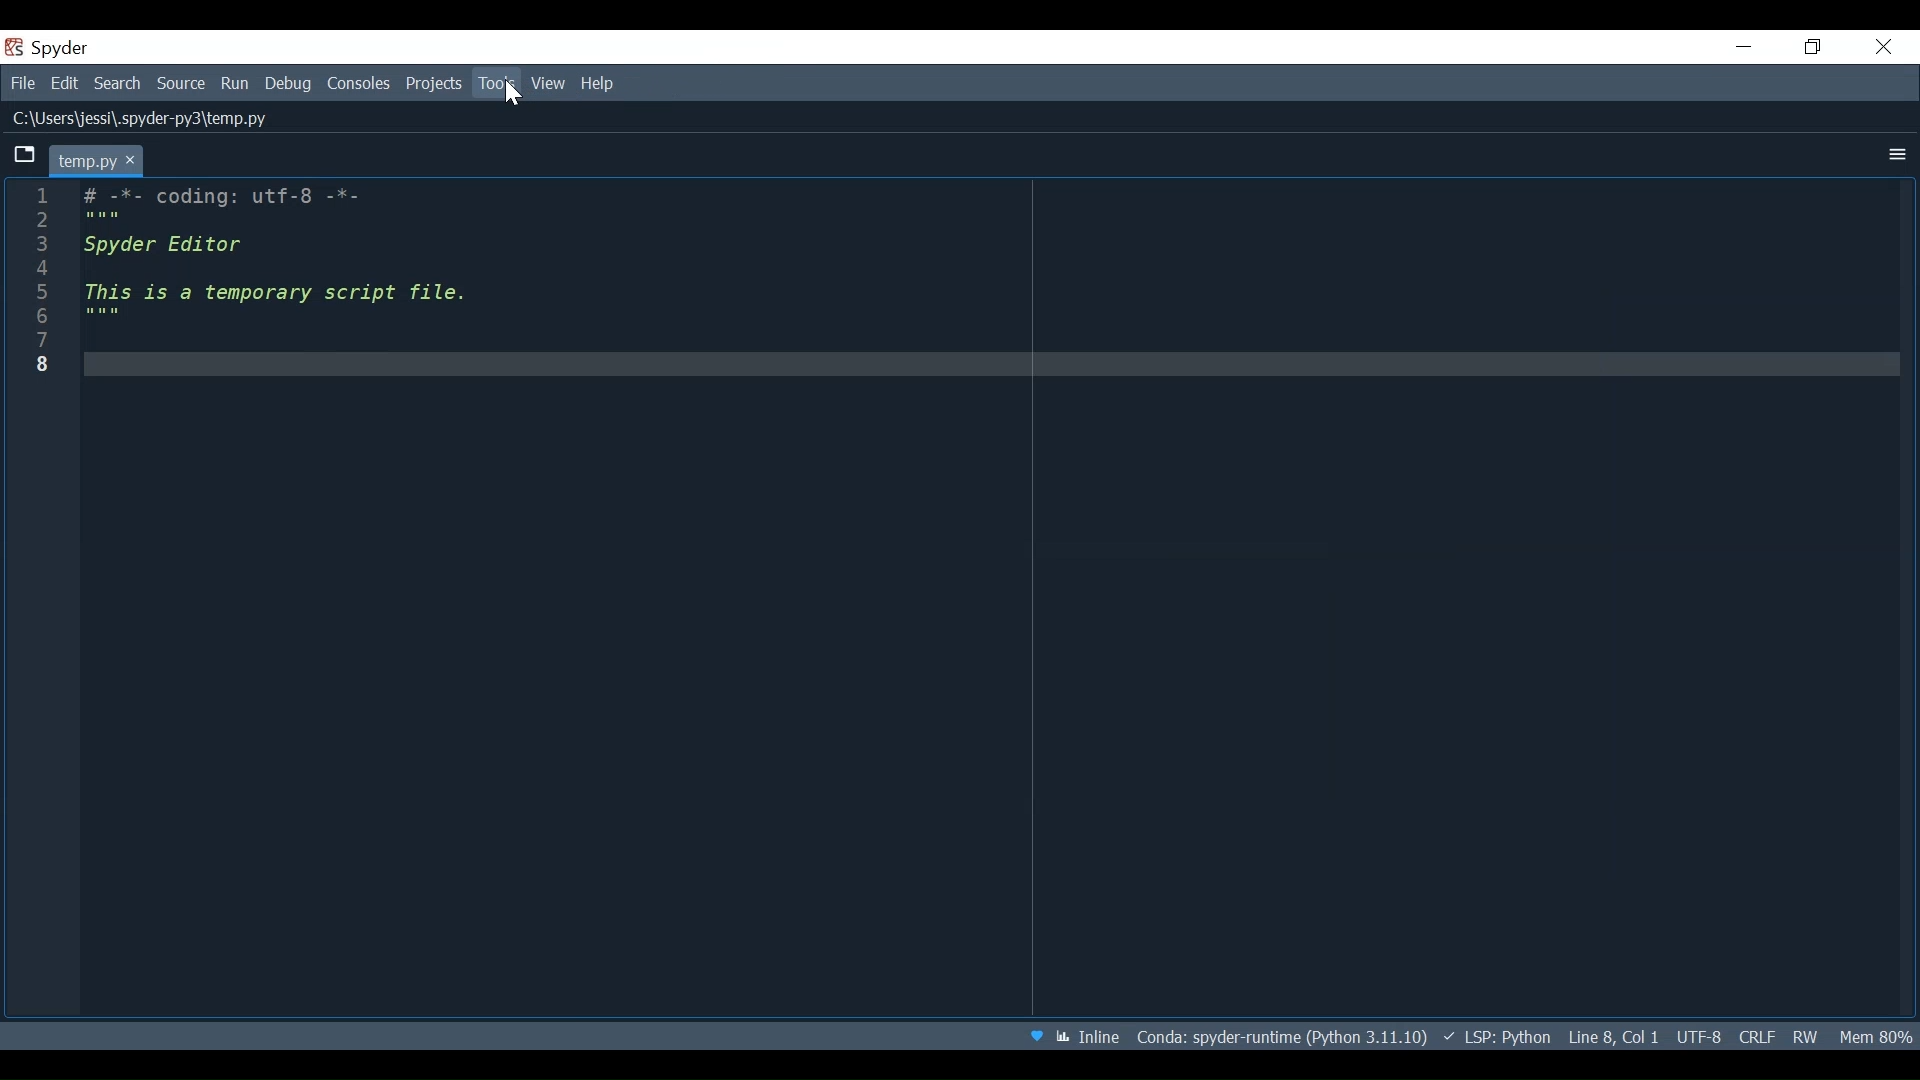 The image size is (1920, 1080). I want to click on File, so click(20, 83).